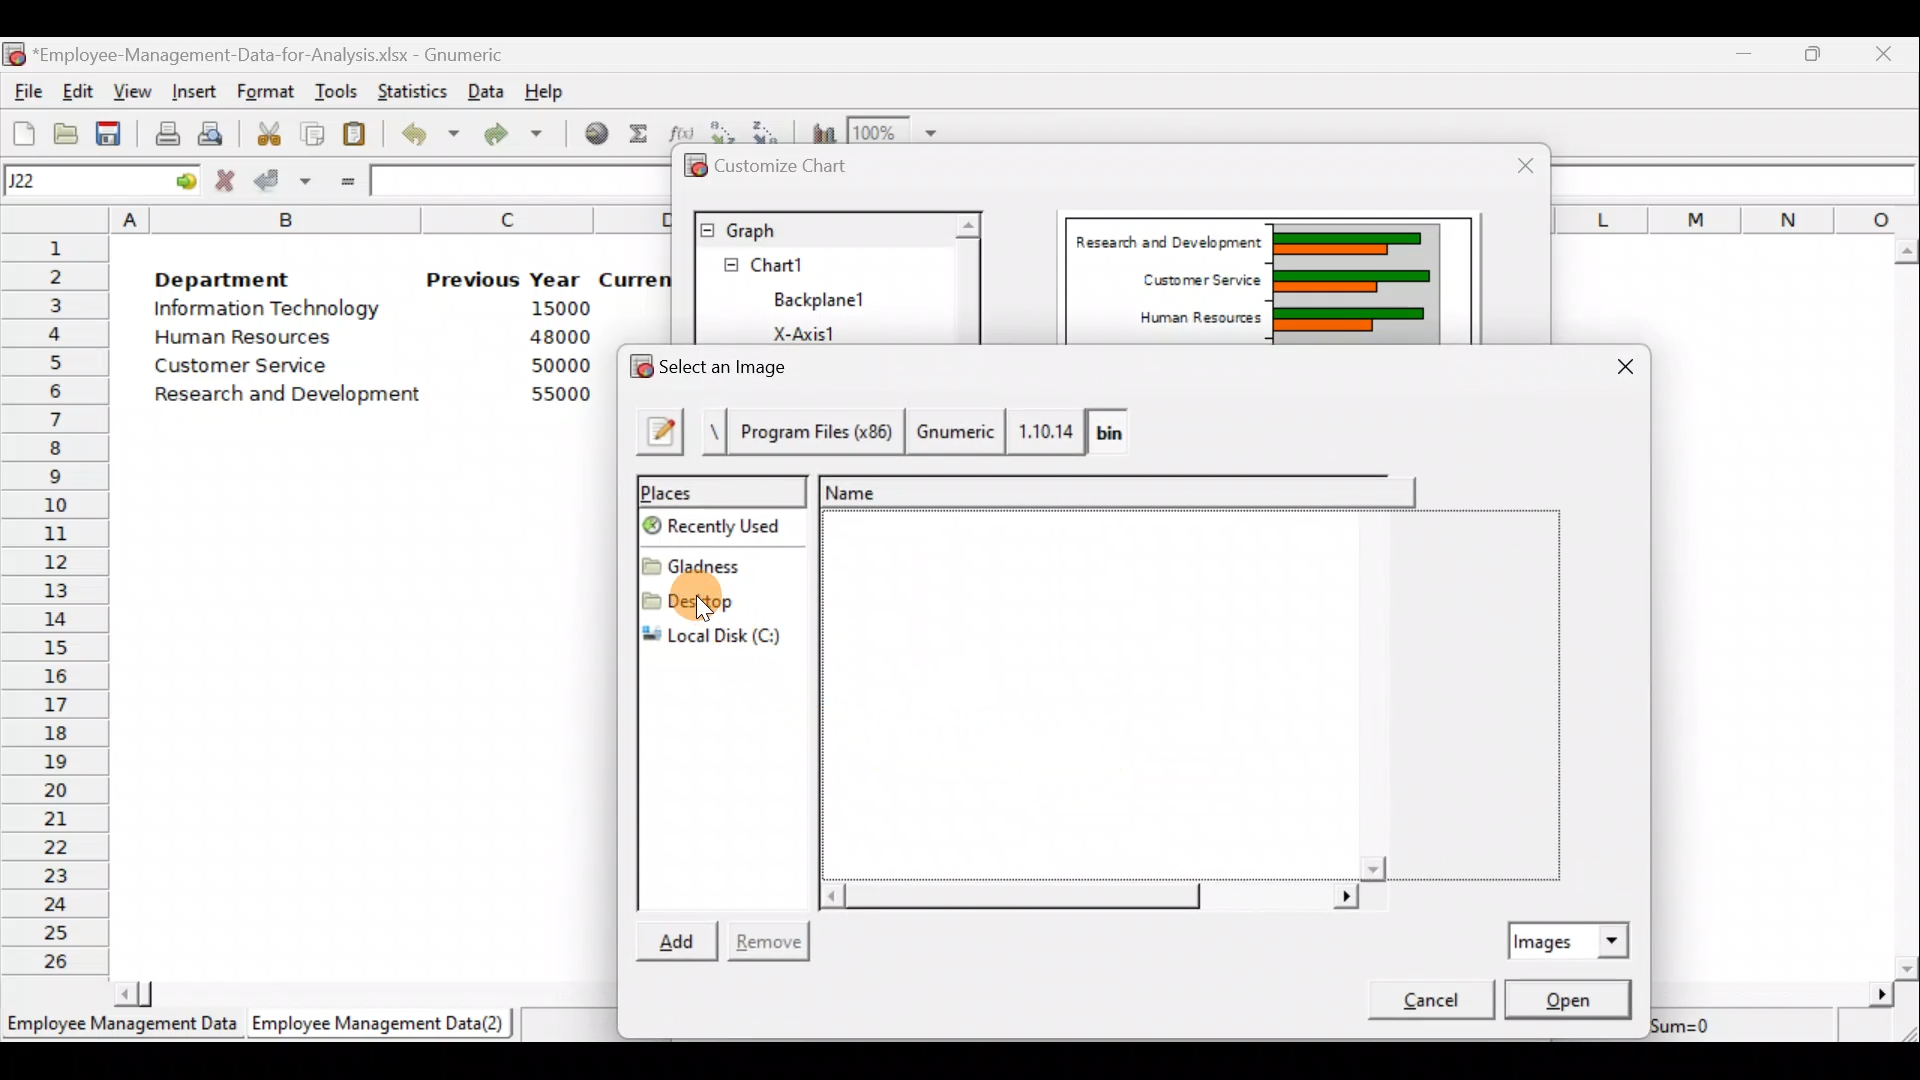 The image size is (1920, 1080). Describe the element at coordinates (271, 137) in the screenshot. I see `Cut the selection` at that location.